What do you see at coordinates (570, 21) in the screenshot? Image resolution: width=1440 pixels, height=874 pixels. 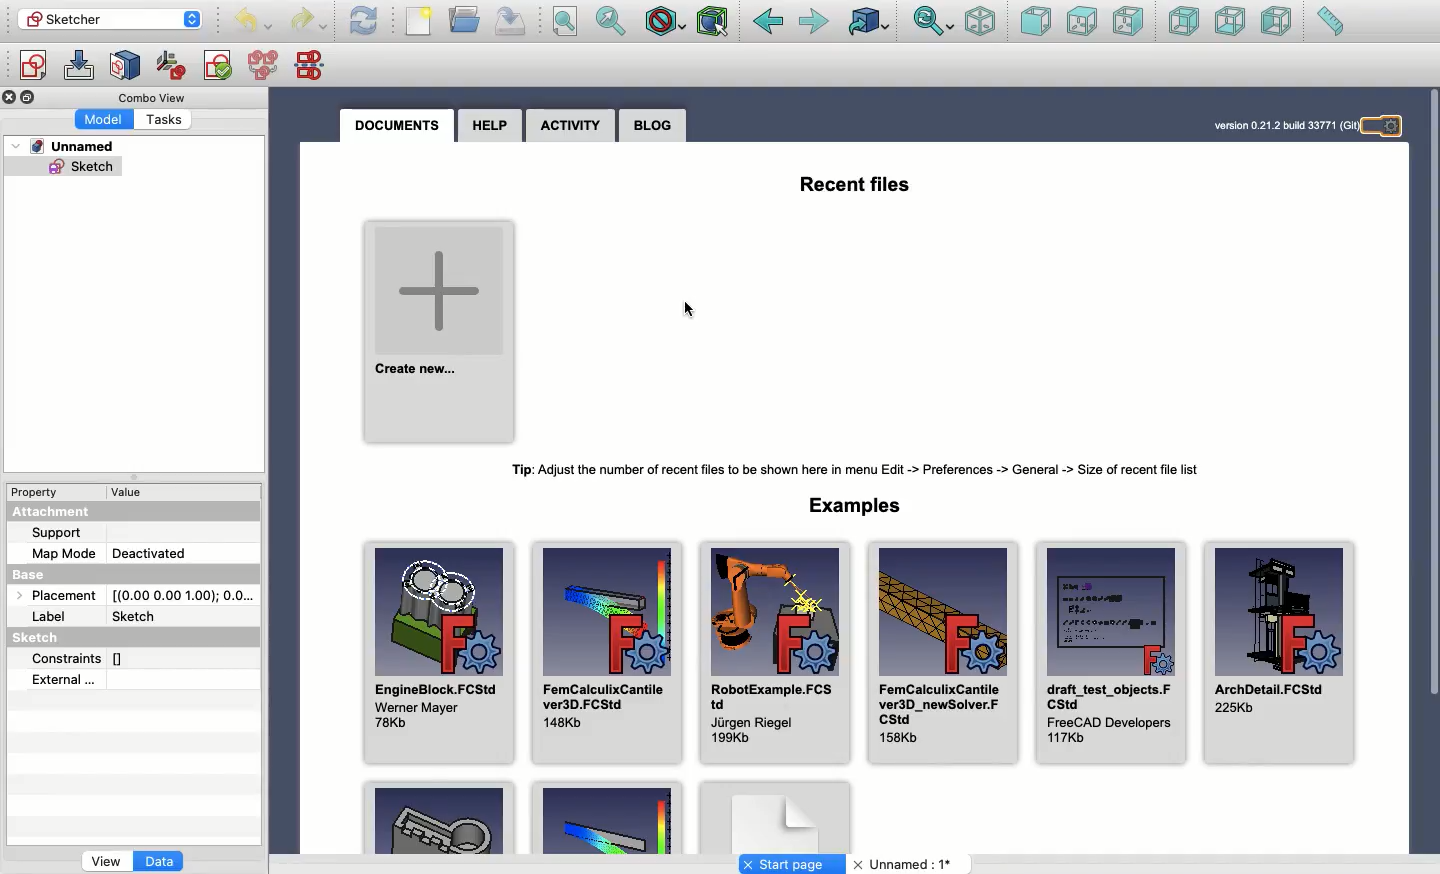 I see `Fit all` at bounding box center [570, 21].